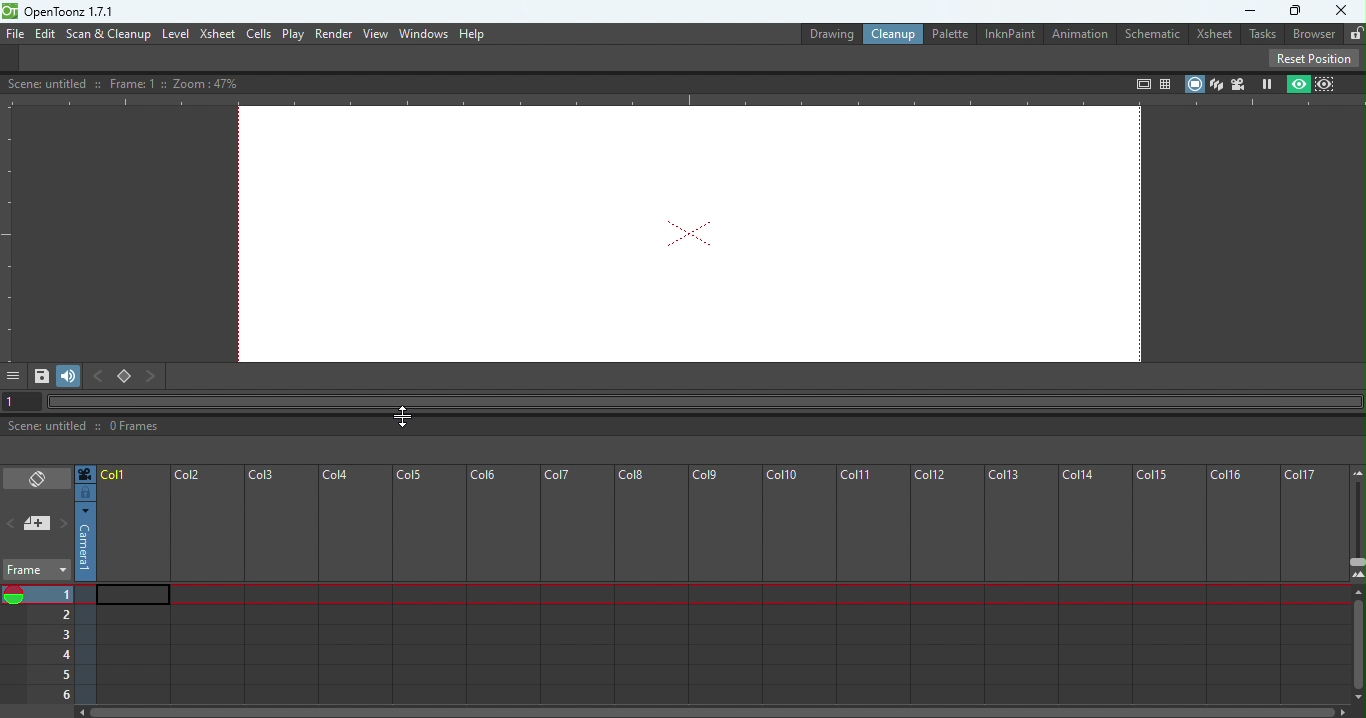 The image size is (1366, 718). What do you see at coordinates (716, 711) in the screenshot?
I see `Horizontal scroll bar` at bounding box center [716, 711].